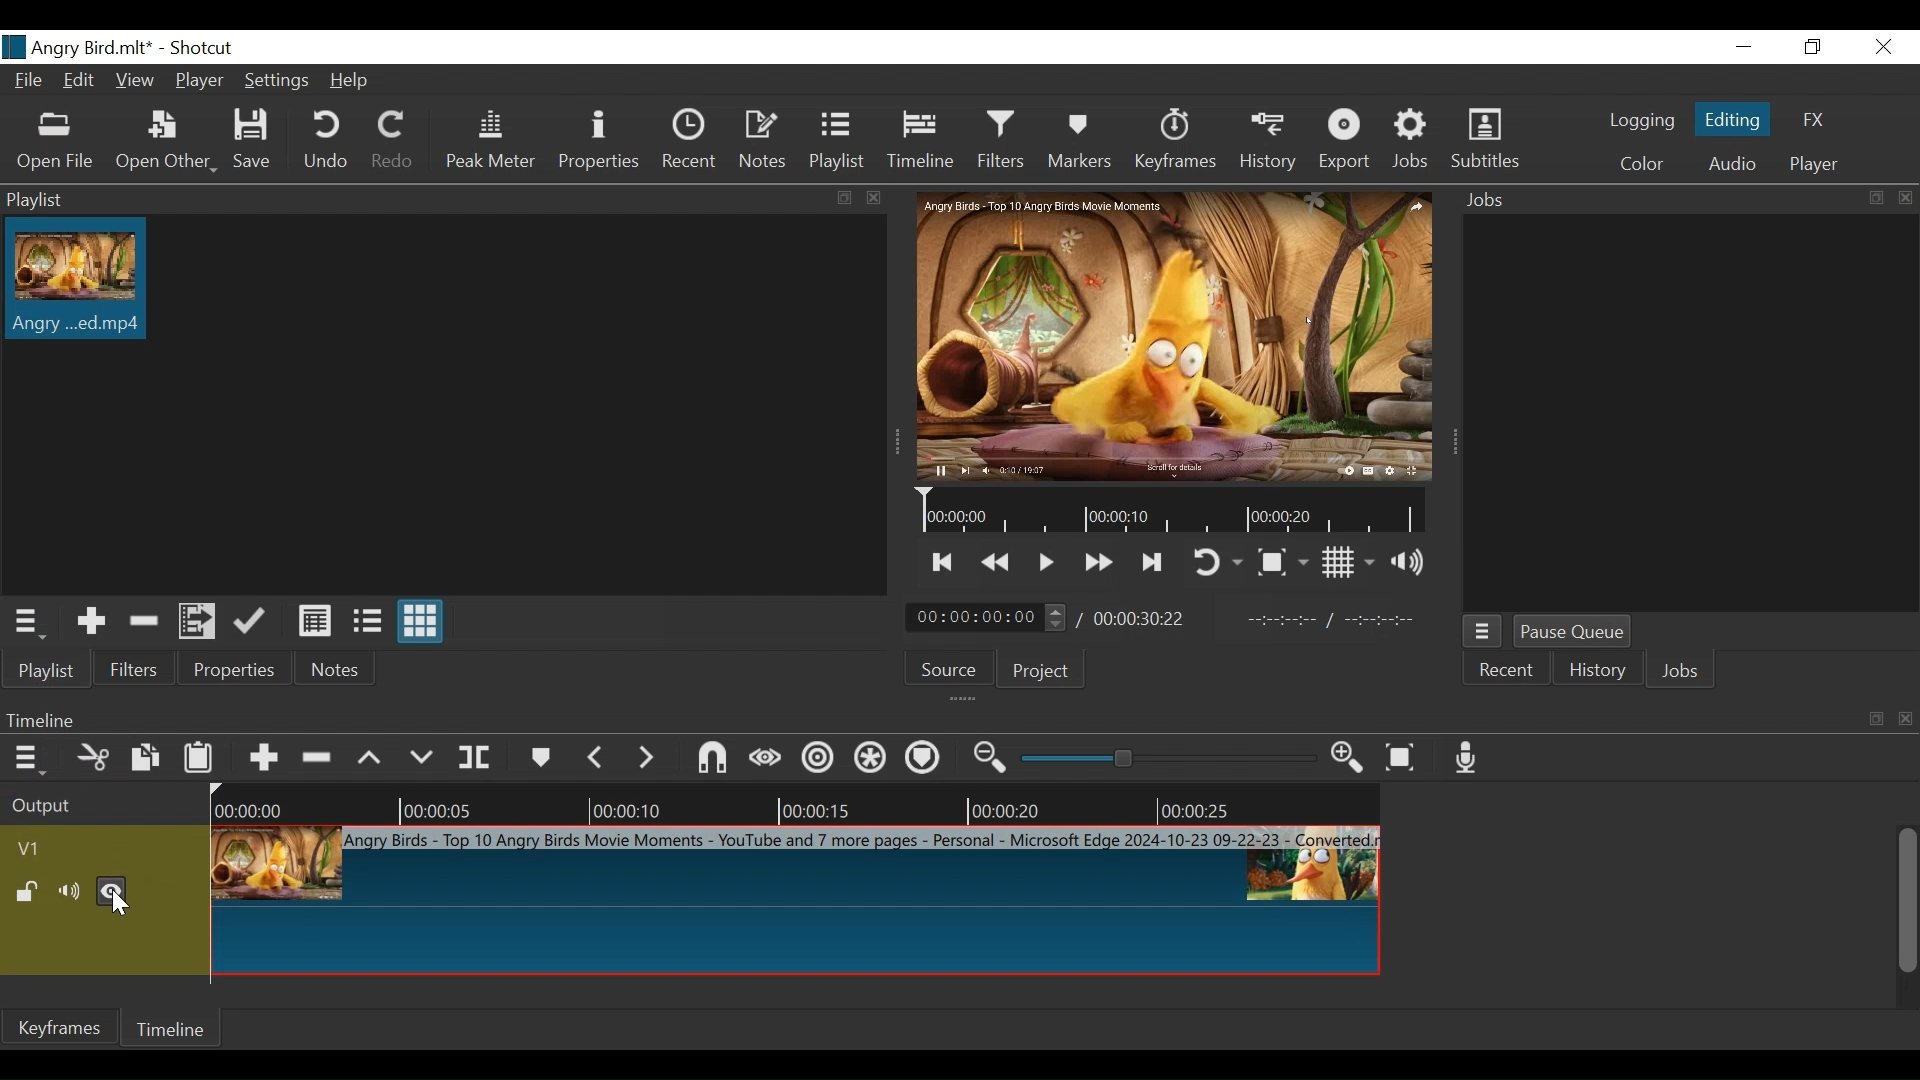  What do you see at coordinates (88, 622) in the screenshot?
I see `Add the Source to the playlist` at bounding box center [88, 622].